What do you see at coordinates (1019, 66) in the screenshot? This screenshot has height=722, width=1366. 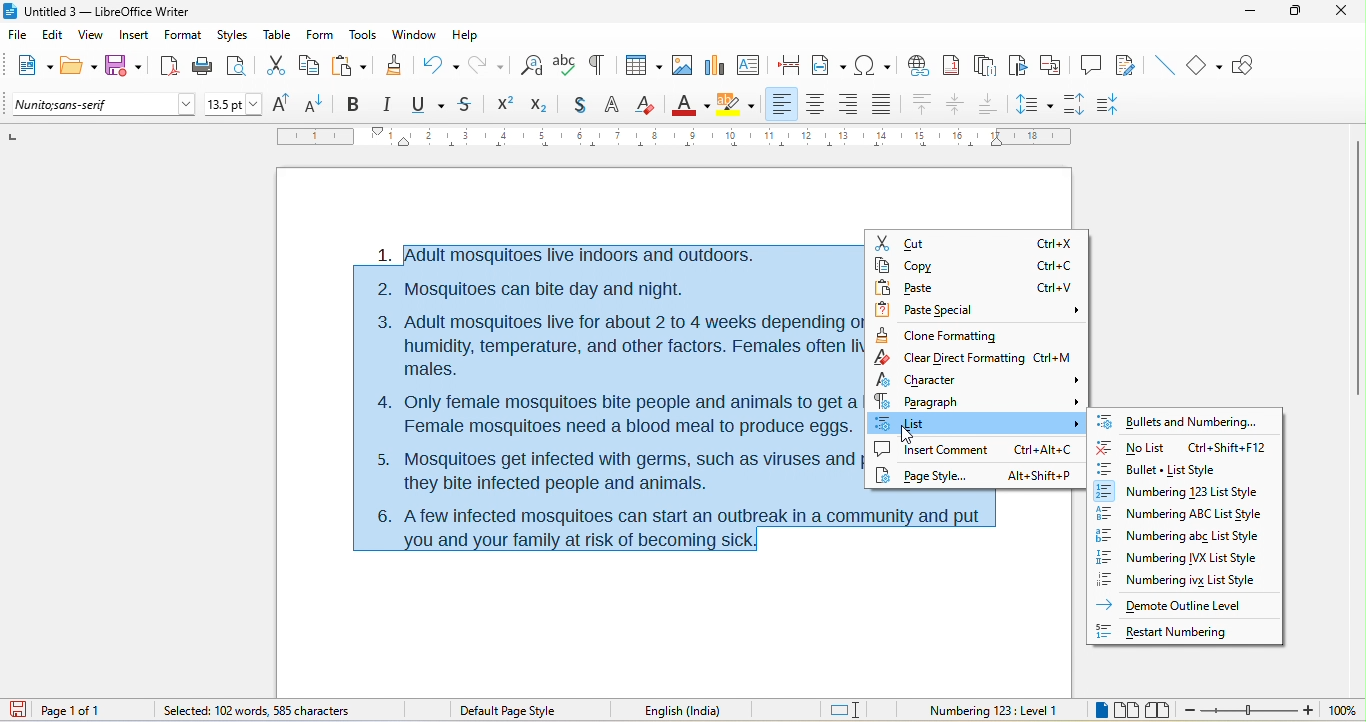 I see `bookmark` at bounding box center [1019, 66].